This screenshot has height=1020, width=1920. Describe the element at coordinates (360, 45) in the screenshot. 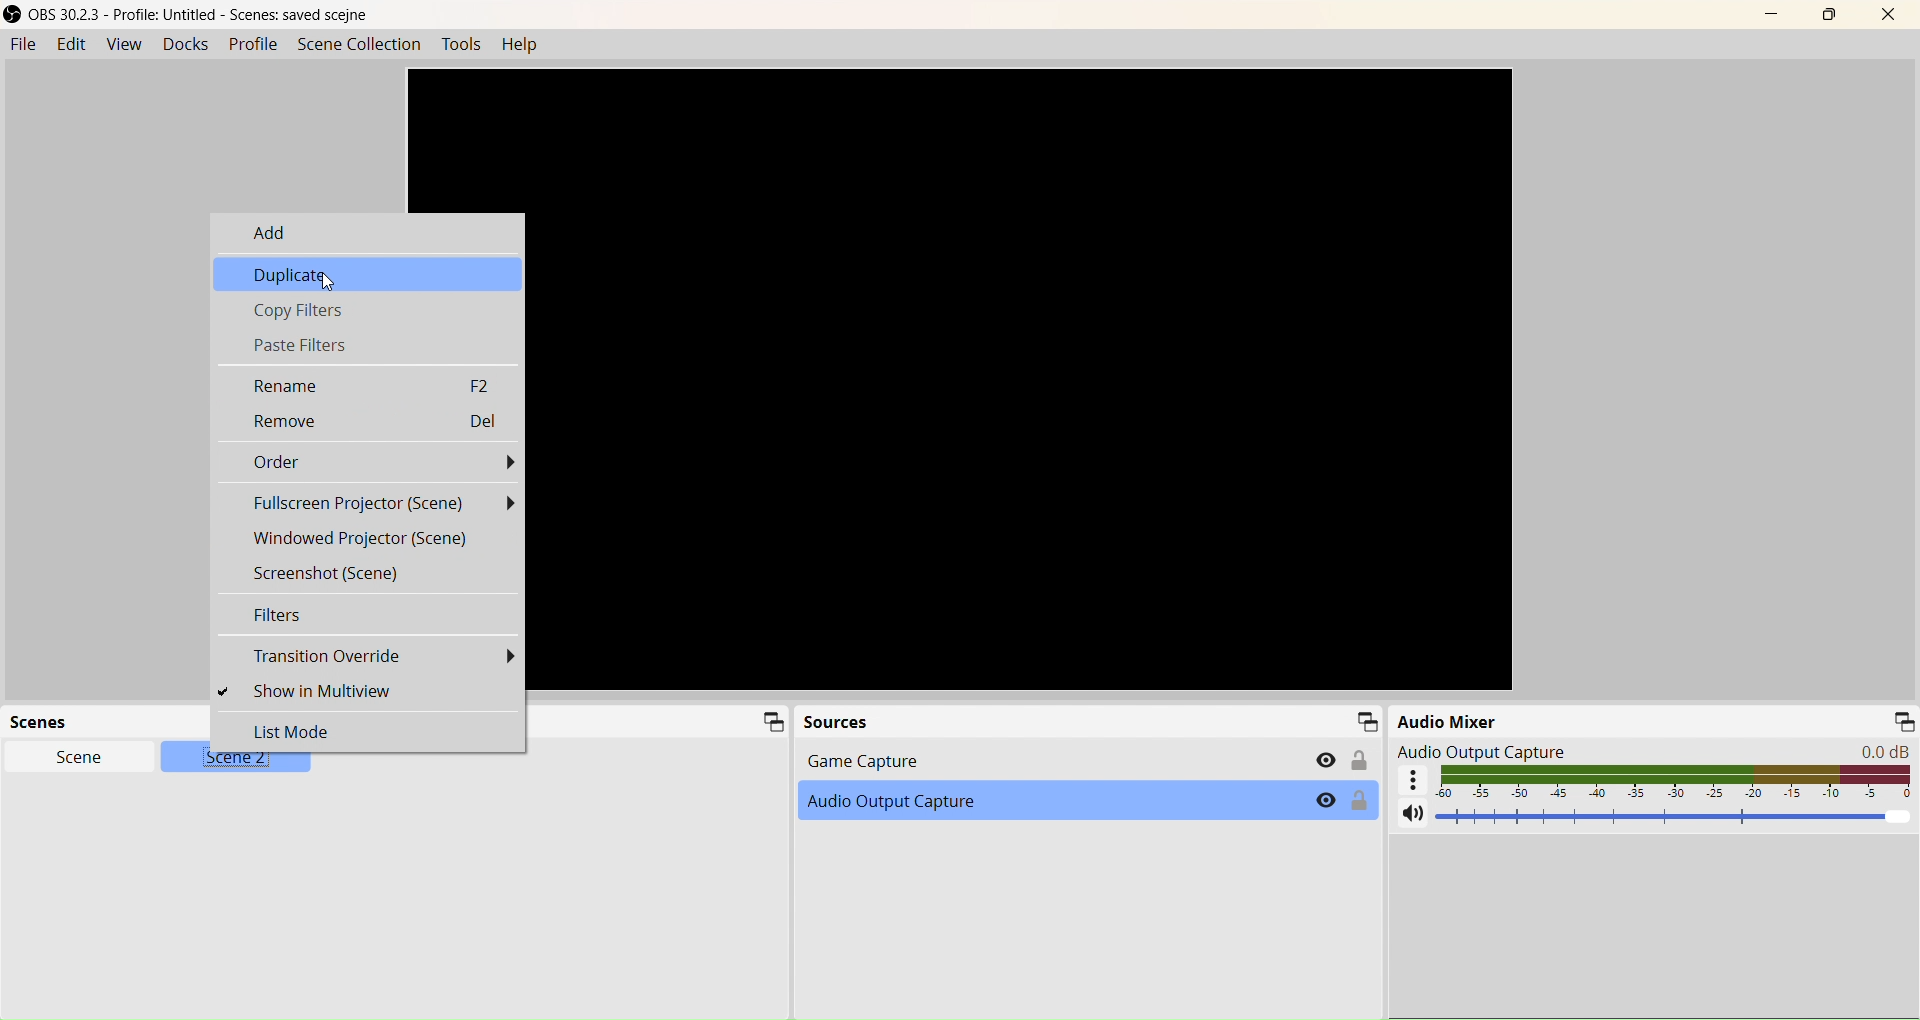

I see `Scene Collection` at that location.